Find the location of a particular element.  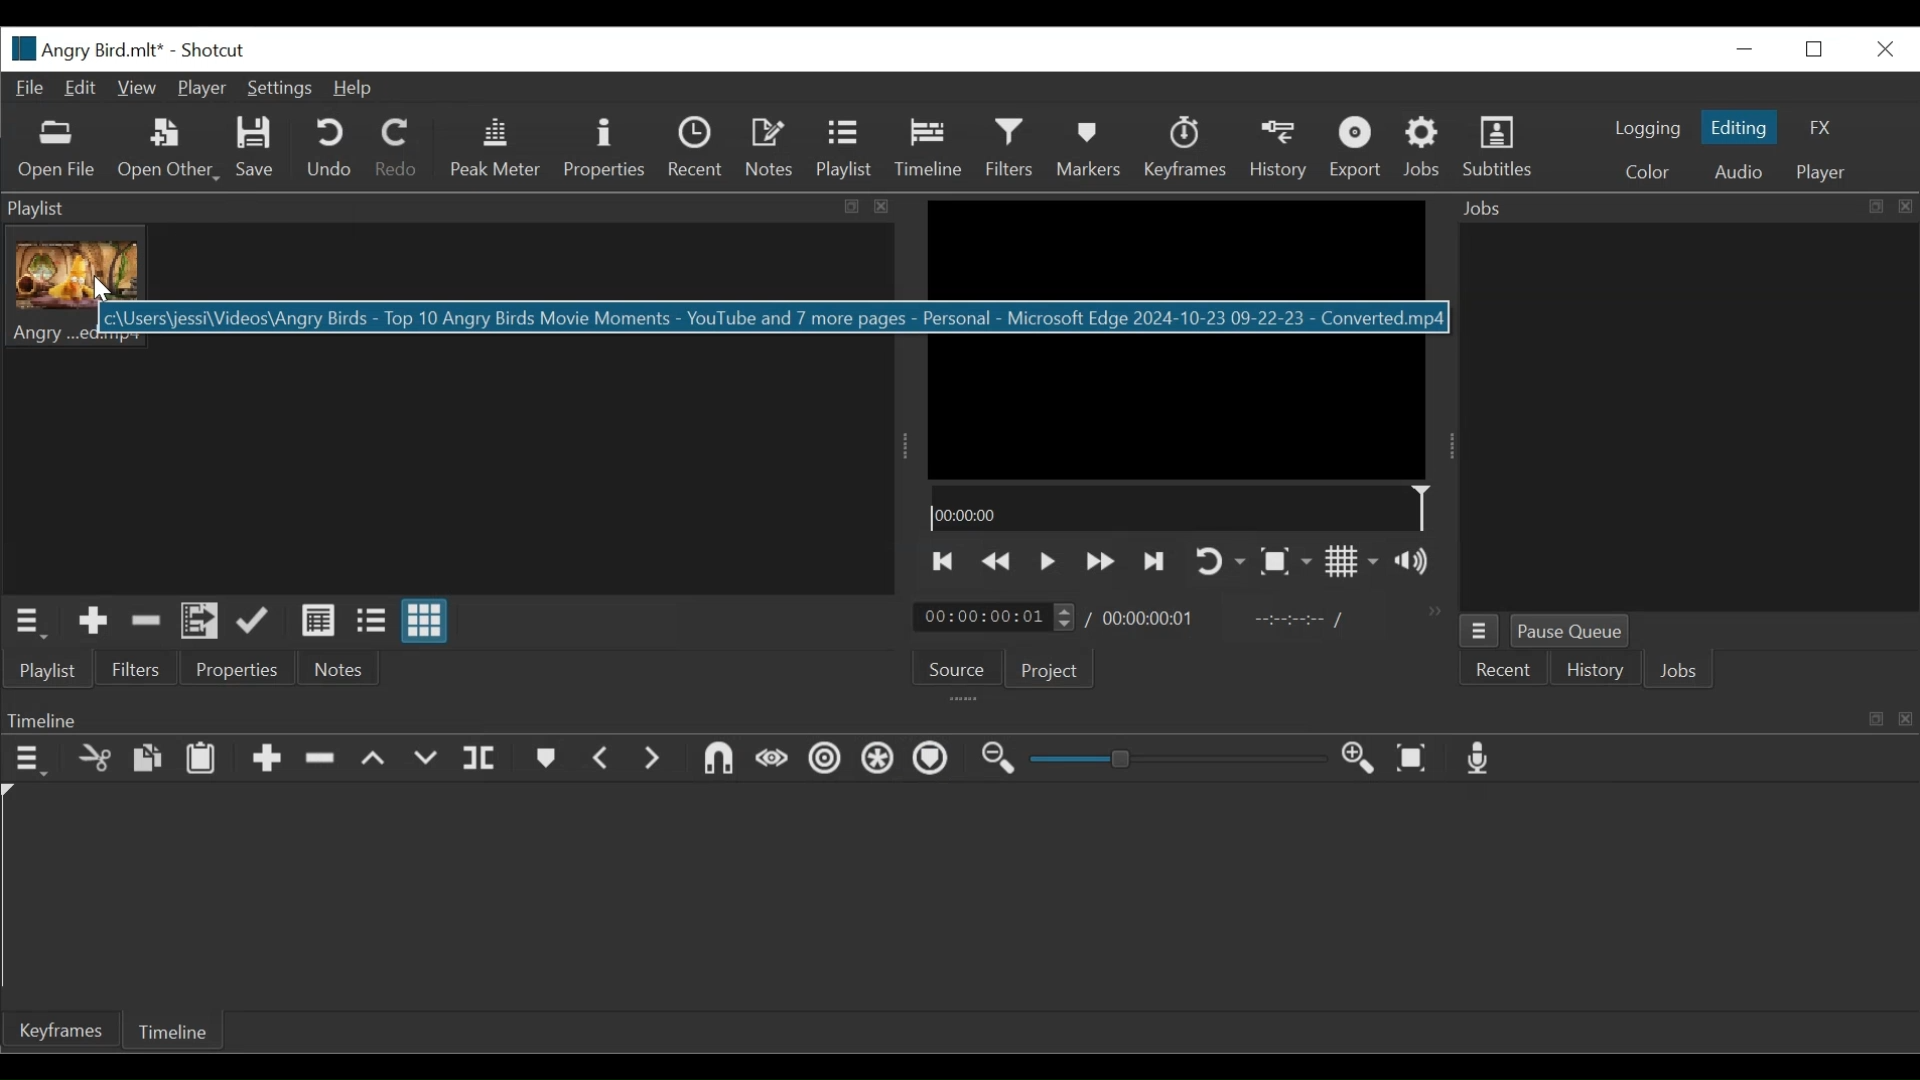

Properties is located at coordinates (609, 149).